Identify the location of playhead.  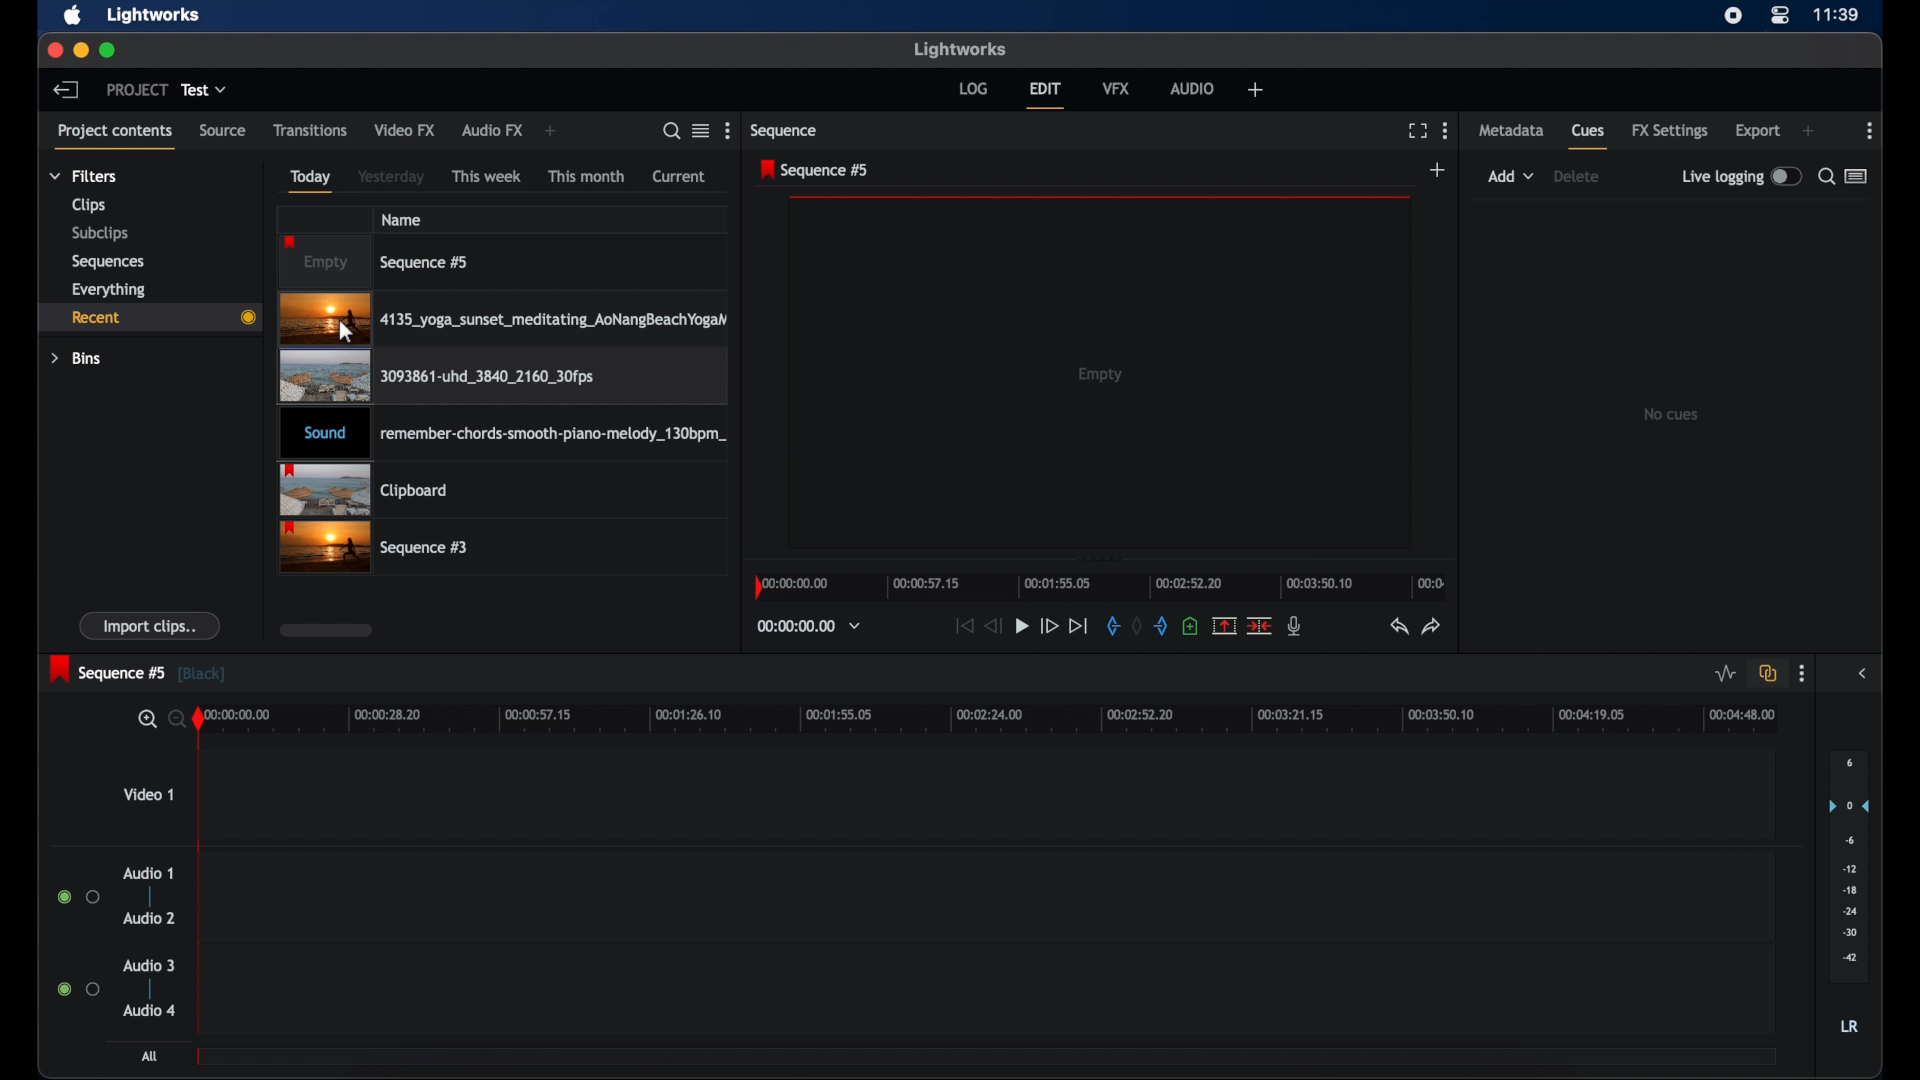
(198, 870).